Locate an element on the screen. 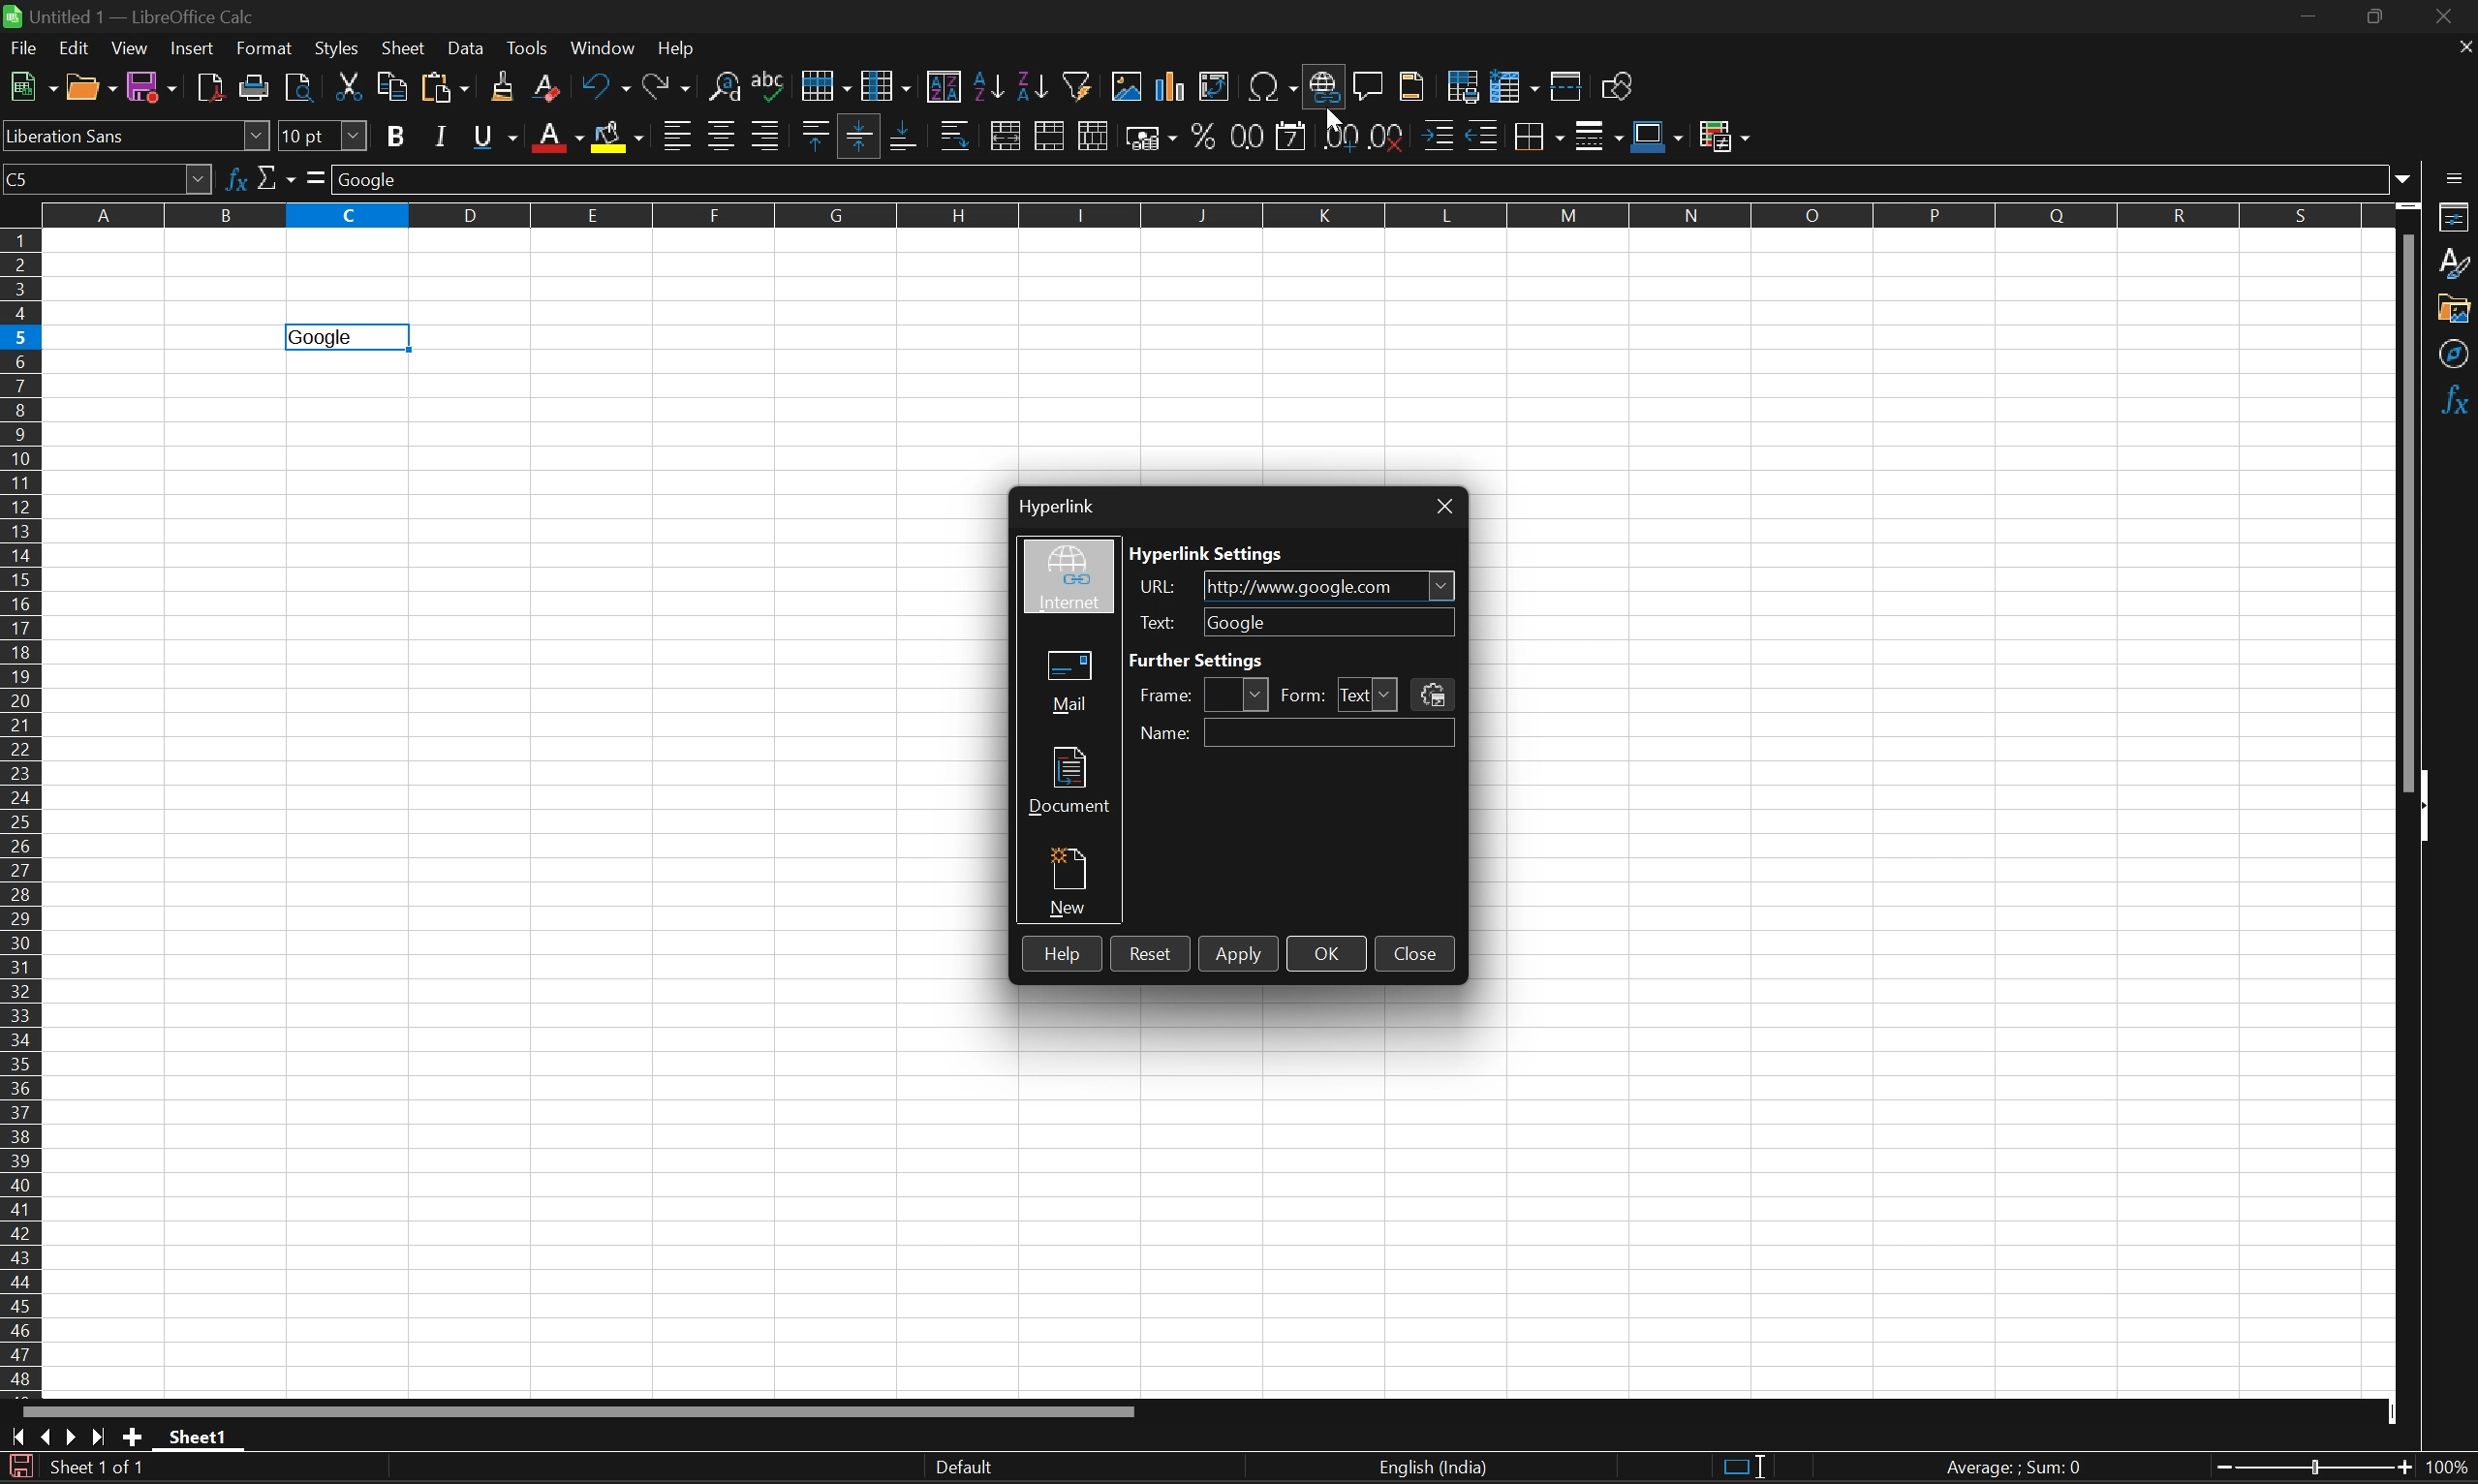 Image resolution: width=2478 pixels, height=1484 pixels. Clone formatting is located at coordinates (505, 87).